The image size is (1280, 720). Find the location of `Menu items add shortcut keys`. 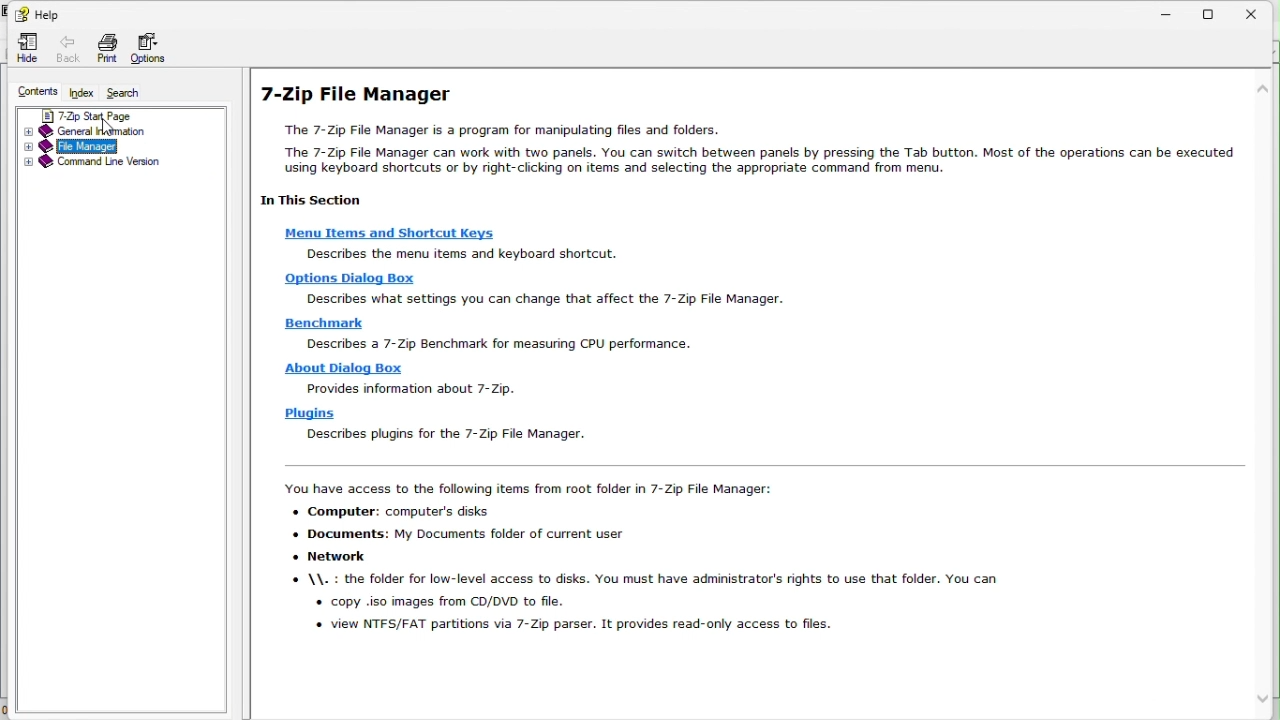

Menu items add shortcut keys is located at coordinates (395, 233).